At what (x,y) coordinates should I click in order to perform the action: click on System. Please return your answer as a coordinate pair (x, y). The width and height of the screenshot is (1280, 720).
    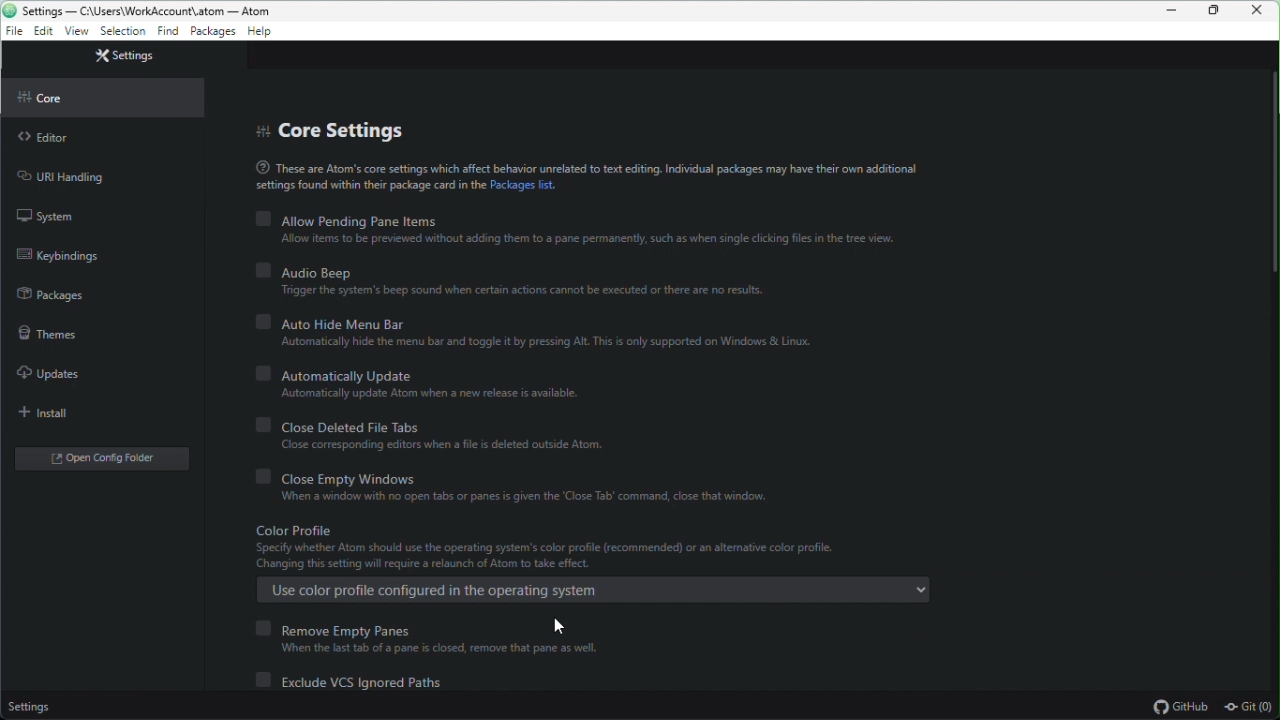
    Looking at the image, I should click on (52, 216).